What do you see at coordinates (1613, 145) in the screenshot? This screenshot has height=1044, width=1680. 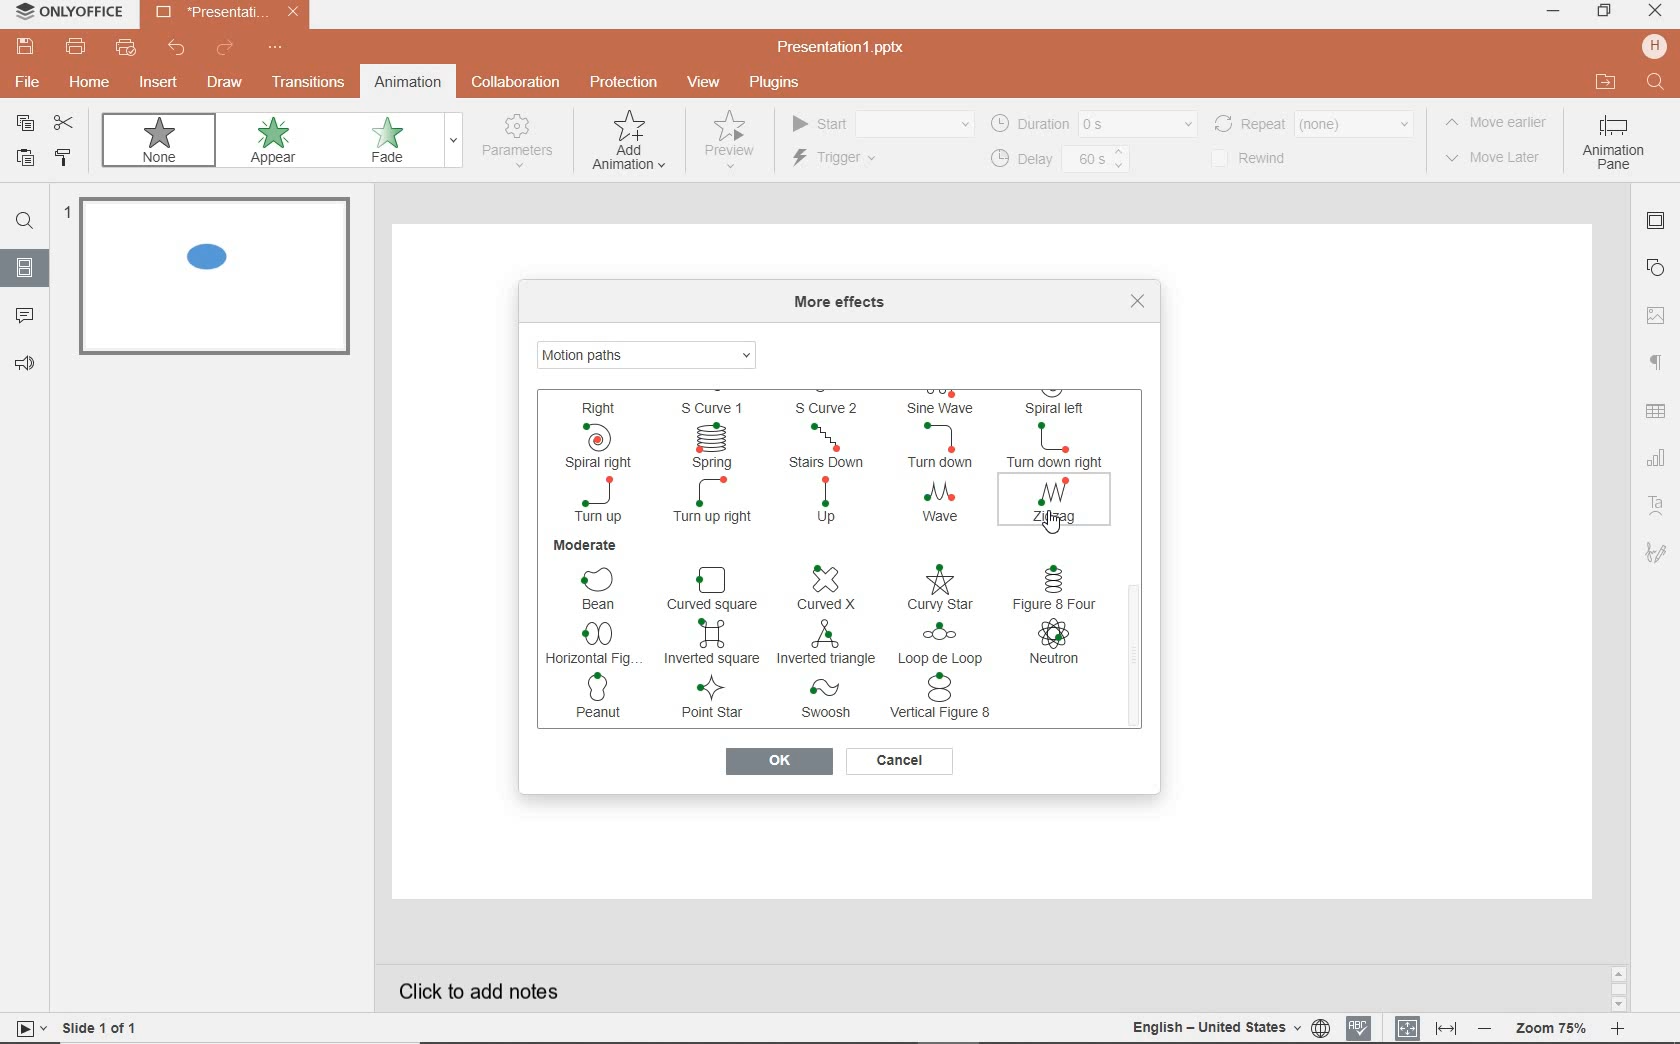 I see `Animation pane` at bounding box center [1613, 145].